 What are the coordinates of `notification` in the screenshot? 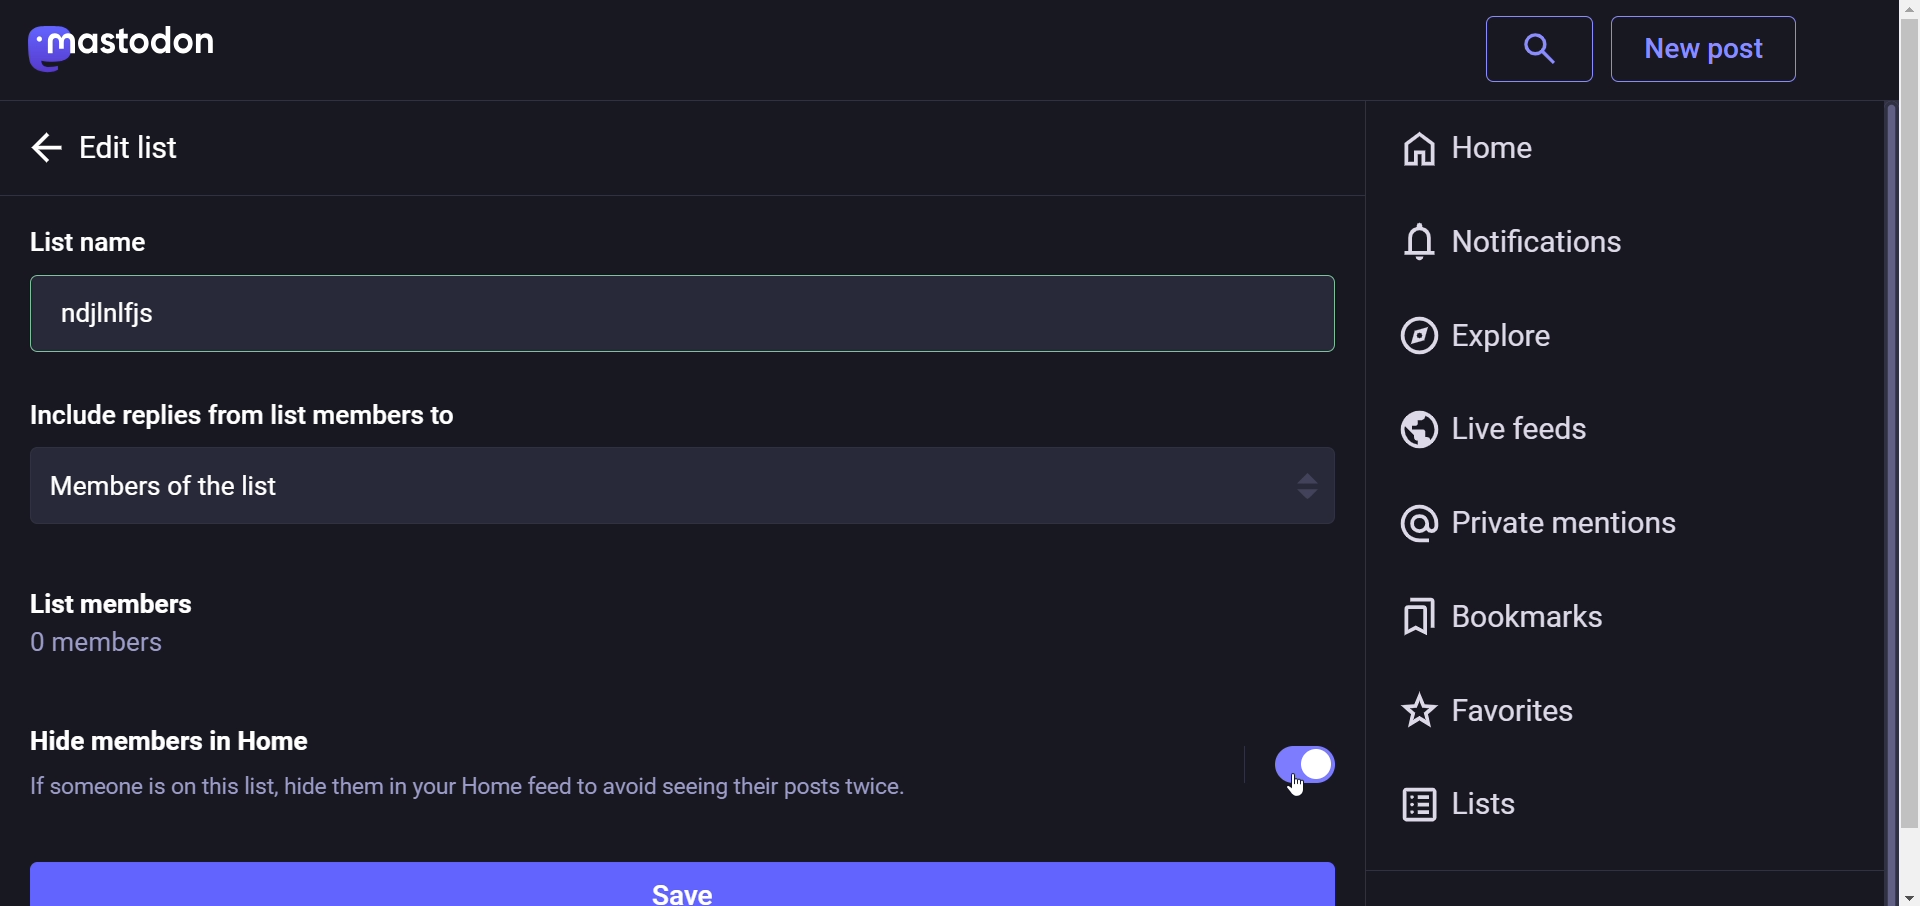 It's located at (1523, 243).